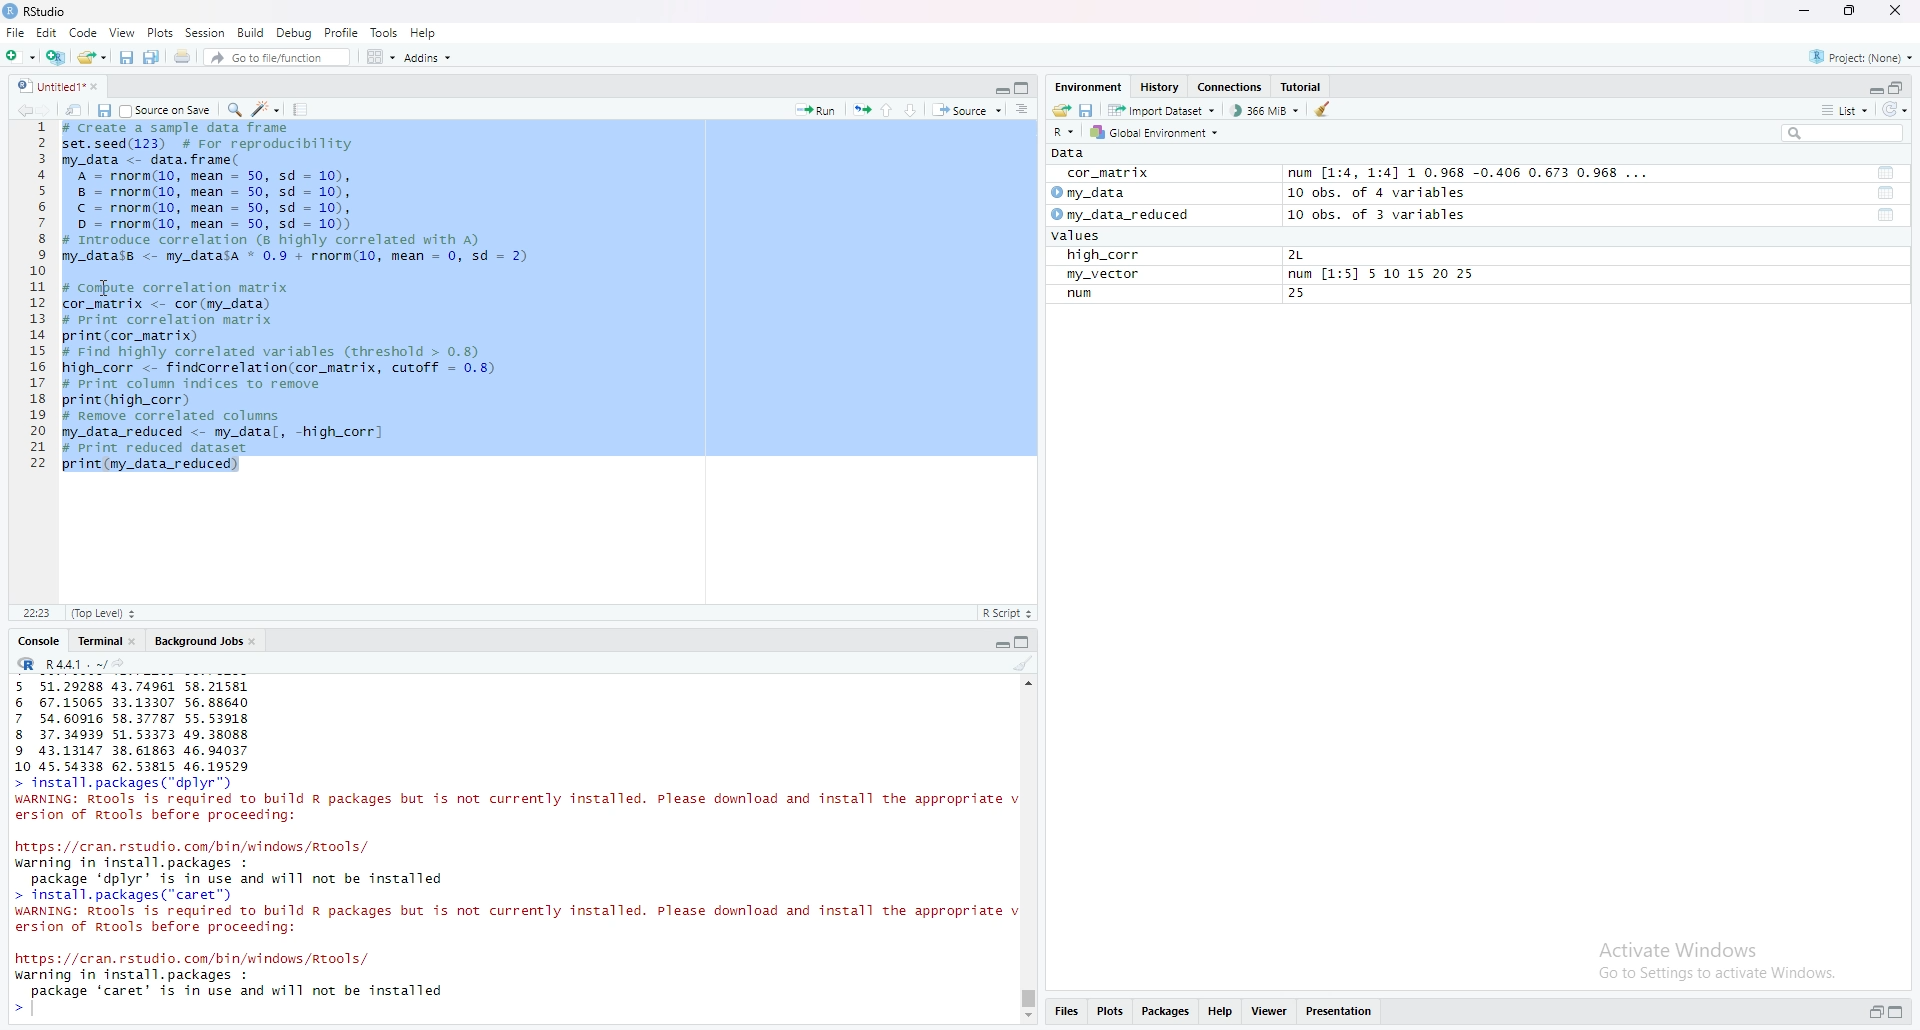 This screenshot has width=1920, height=1030. I want to click on Import Dataset , so click(1162, 110).